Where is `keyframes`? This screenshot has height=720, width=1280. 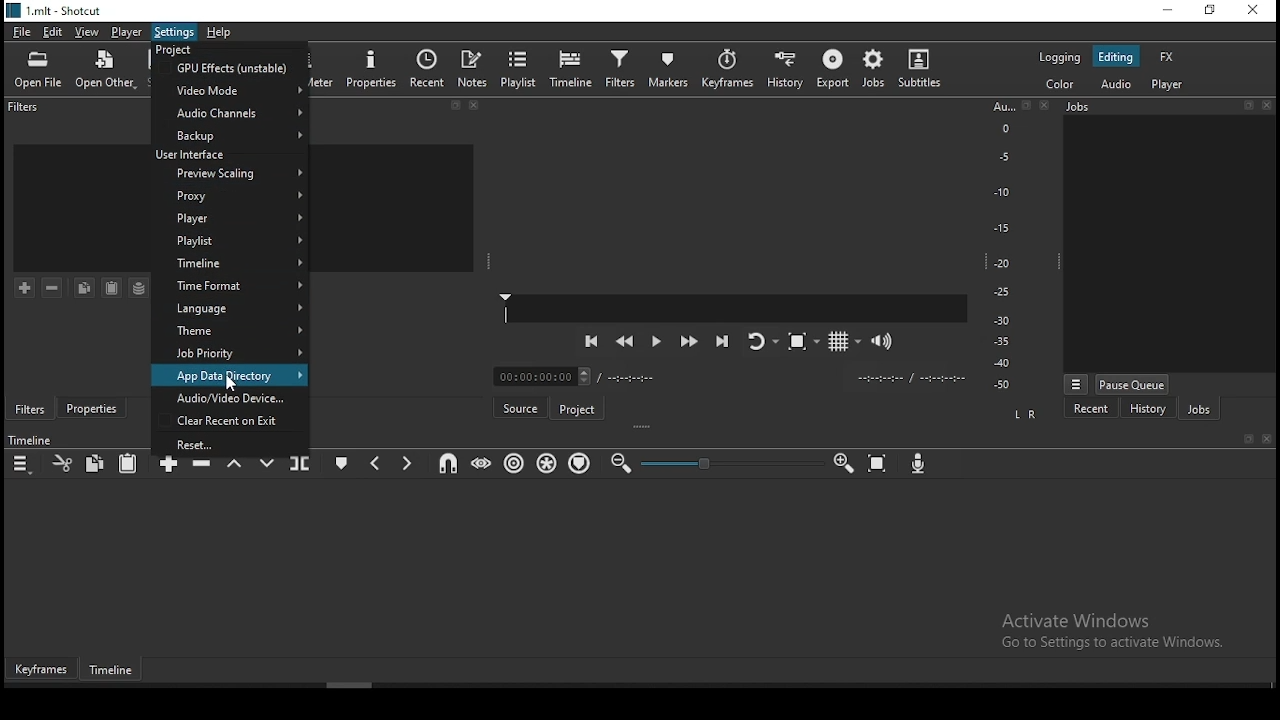
keyframes is located at coordinates (42, 670).